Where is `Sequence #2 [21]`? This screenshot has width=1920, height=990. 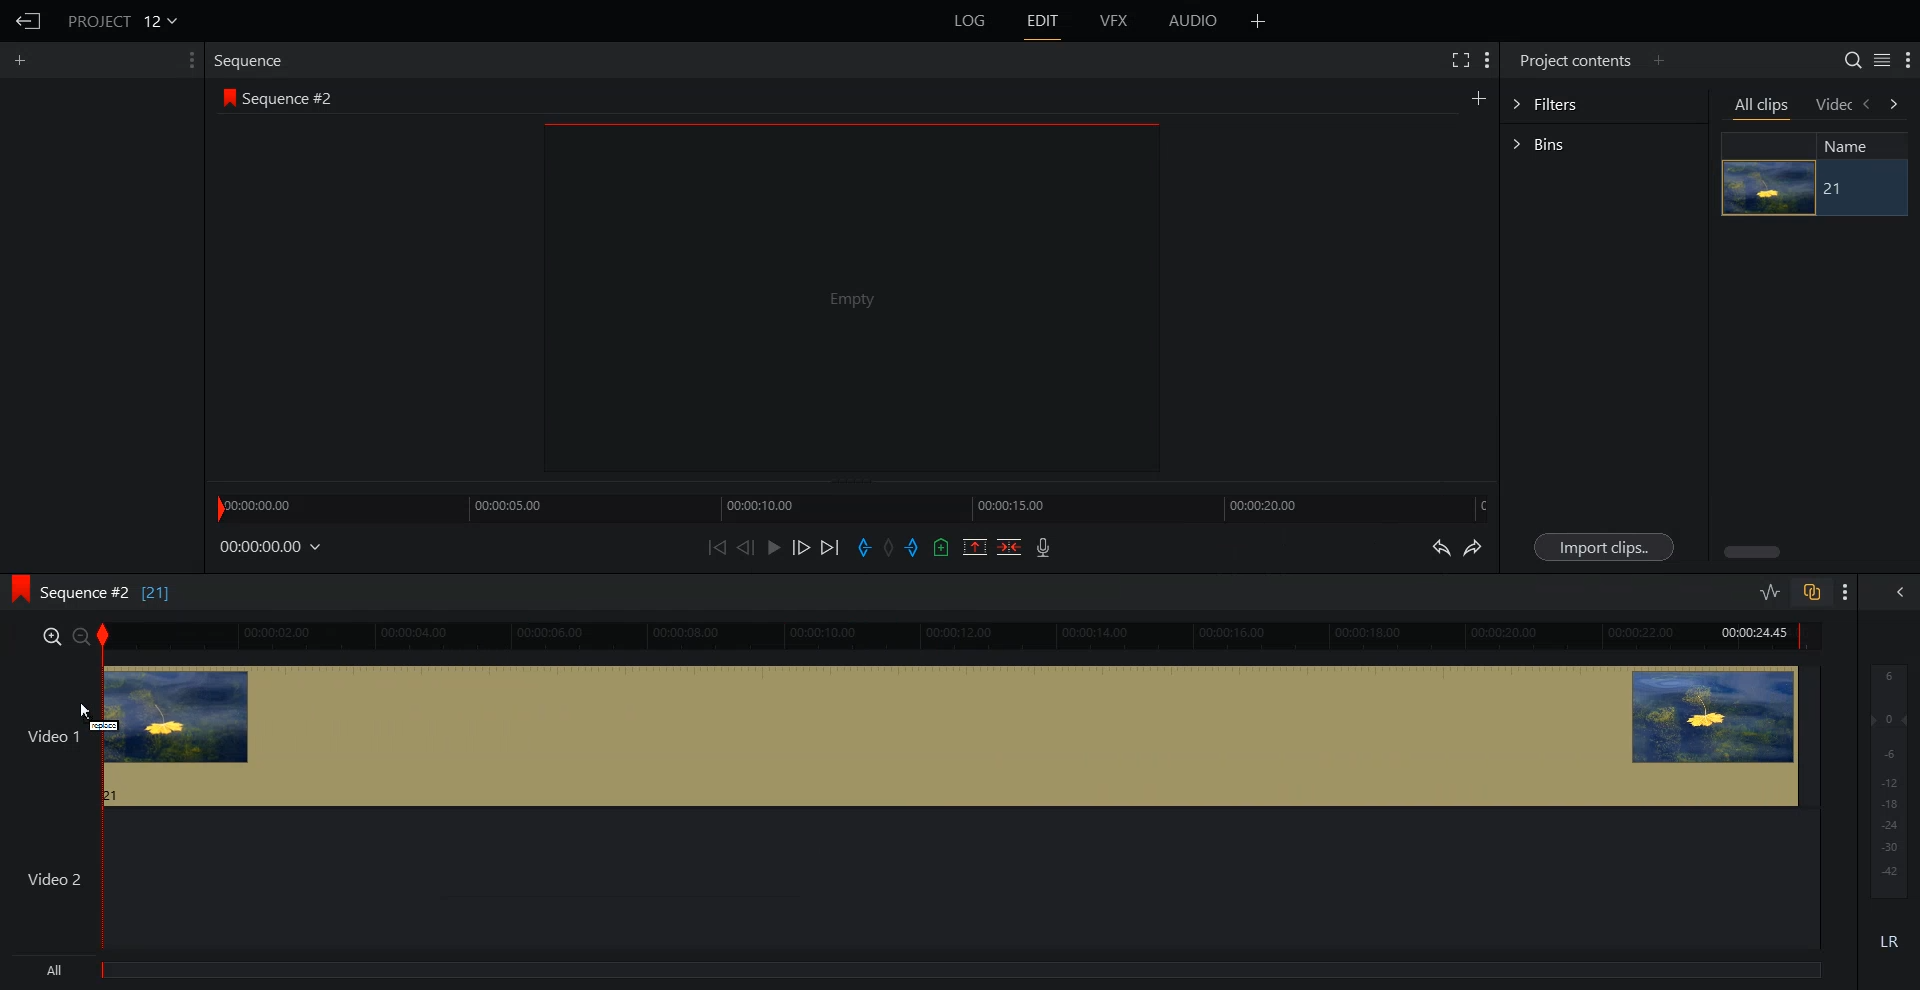
Sequence #2 [21] is located at coordinates (110, 590).